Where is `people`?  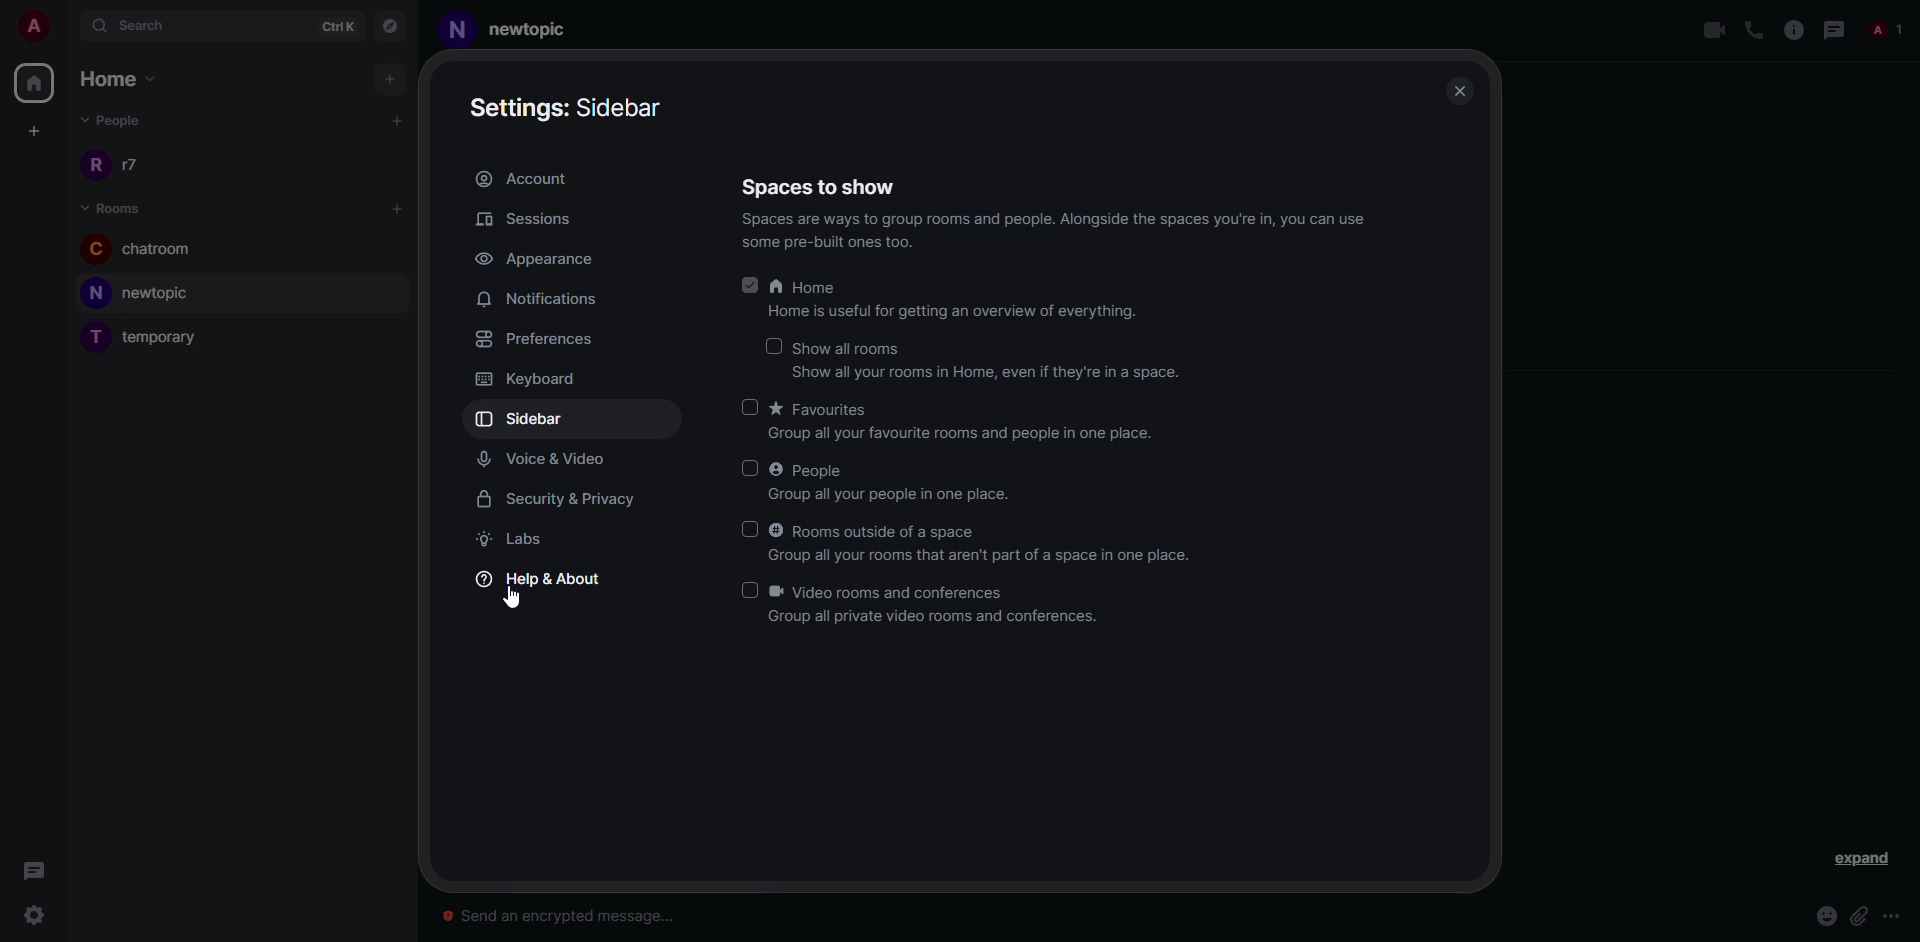
people is located at coordinates (116, 119).